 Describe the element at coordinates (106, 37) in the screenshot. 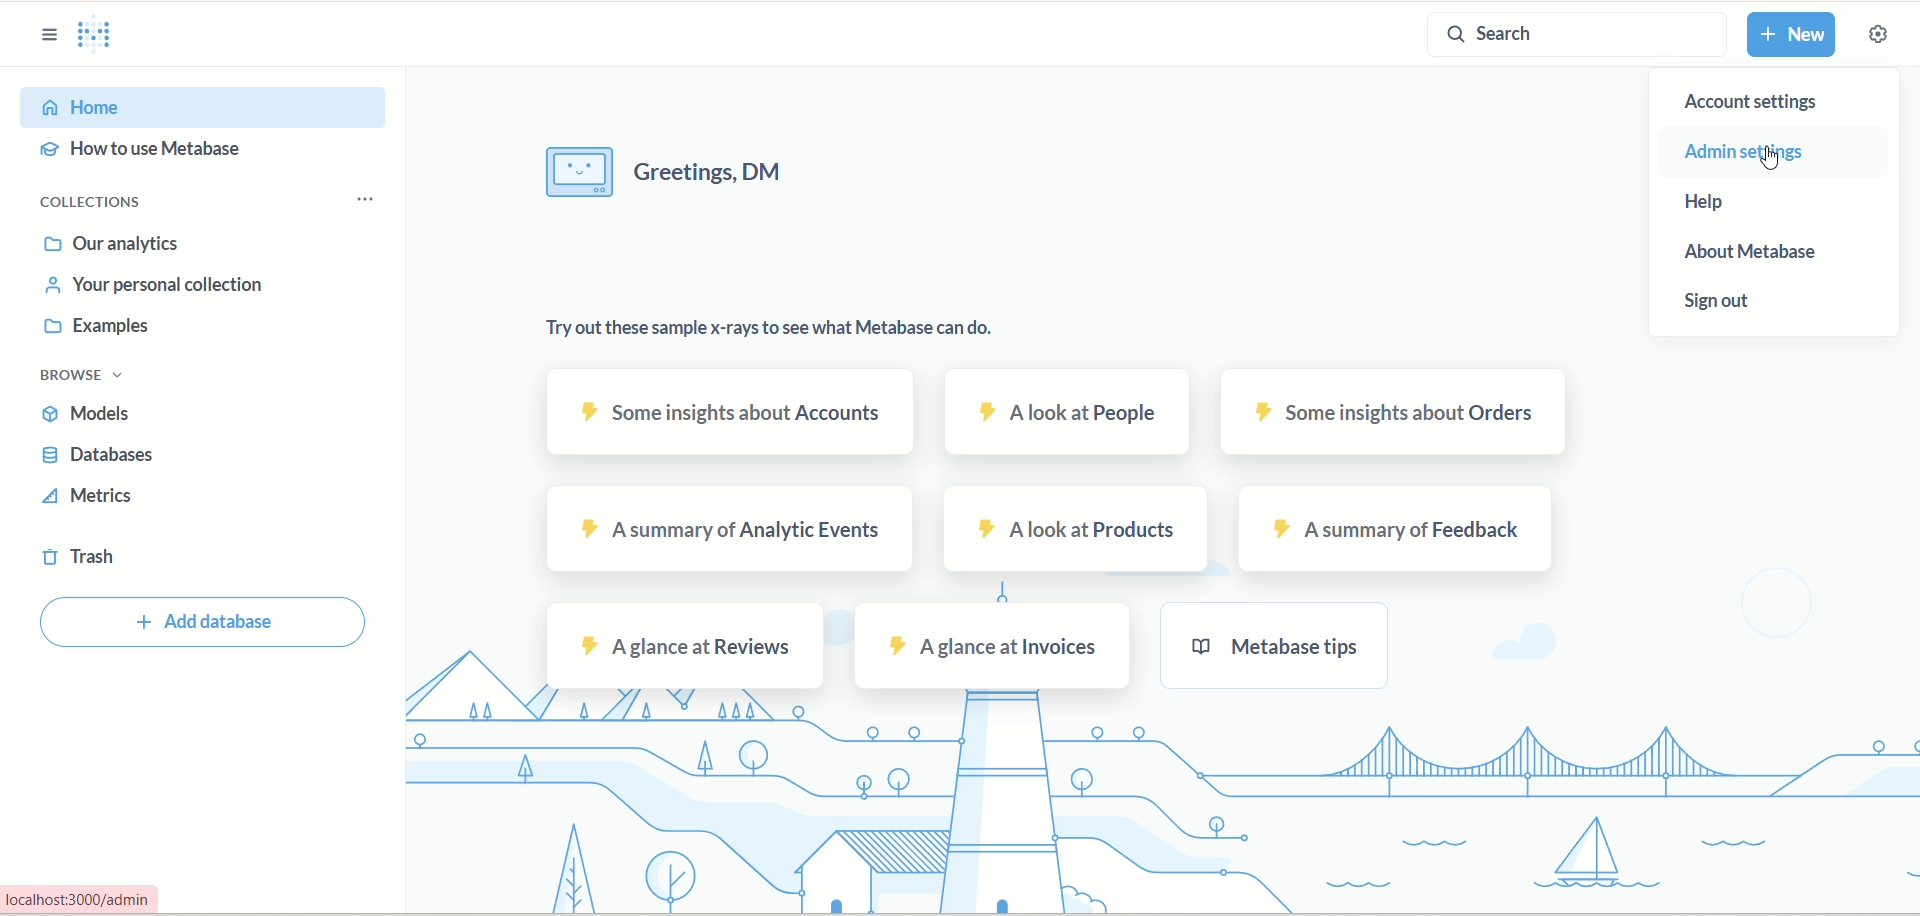

I see `logo` at that location.